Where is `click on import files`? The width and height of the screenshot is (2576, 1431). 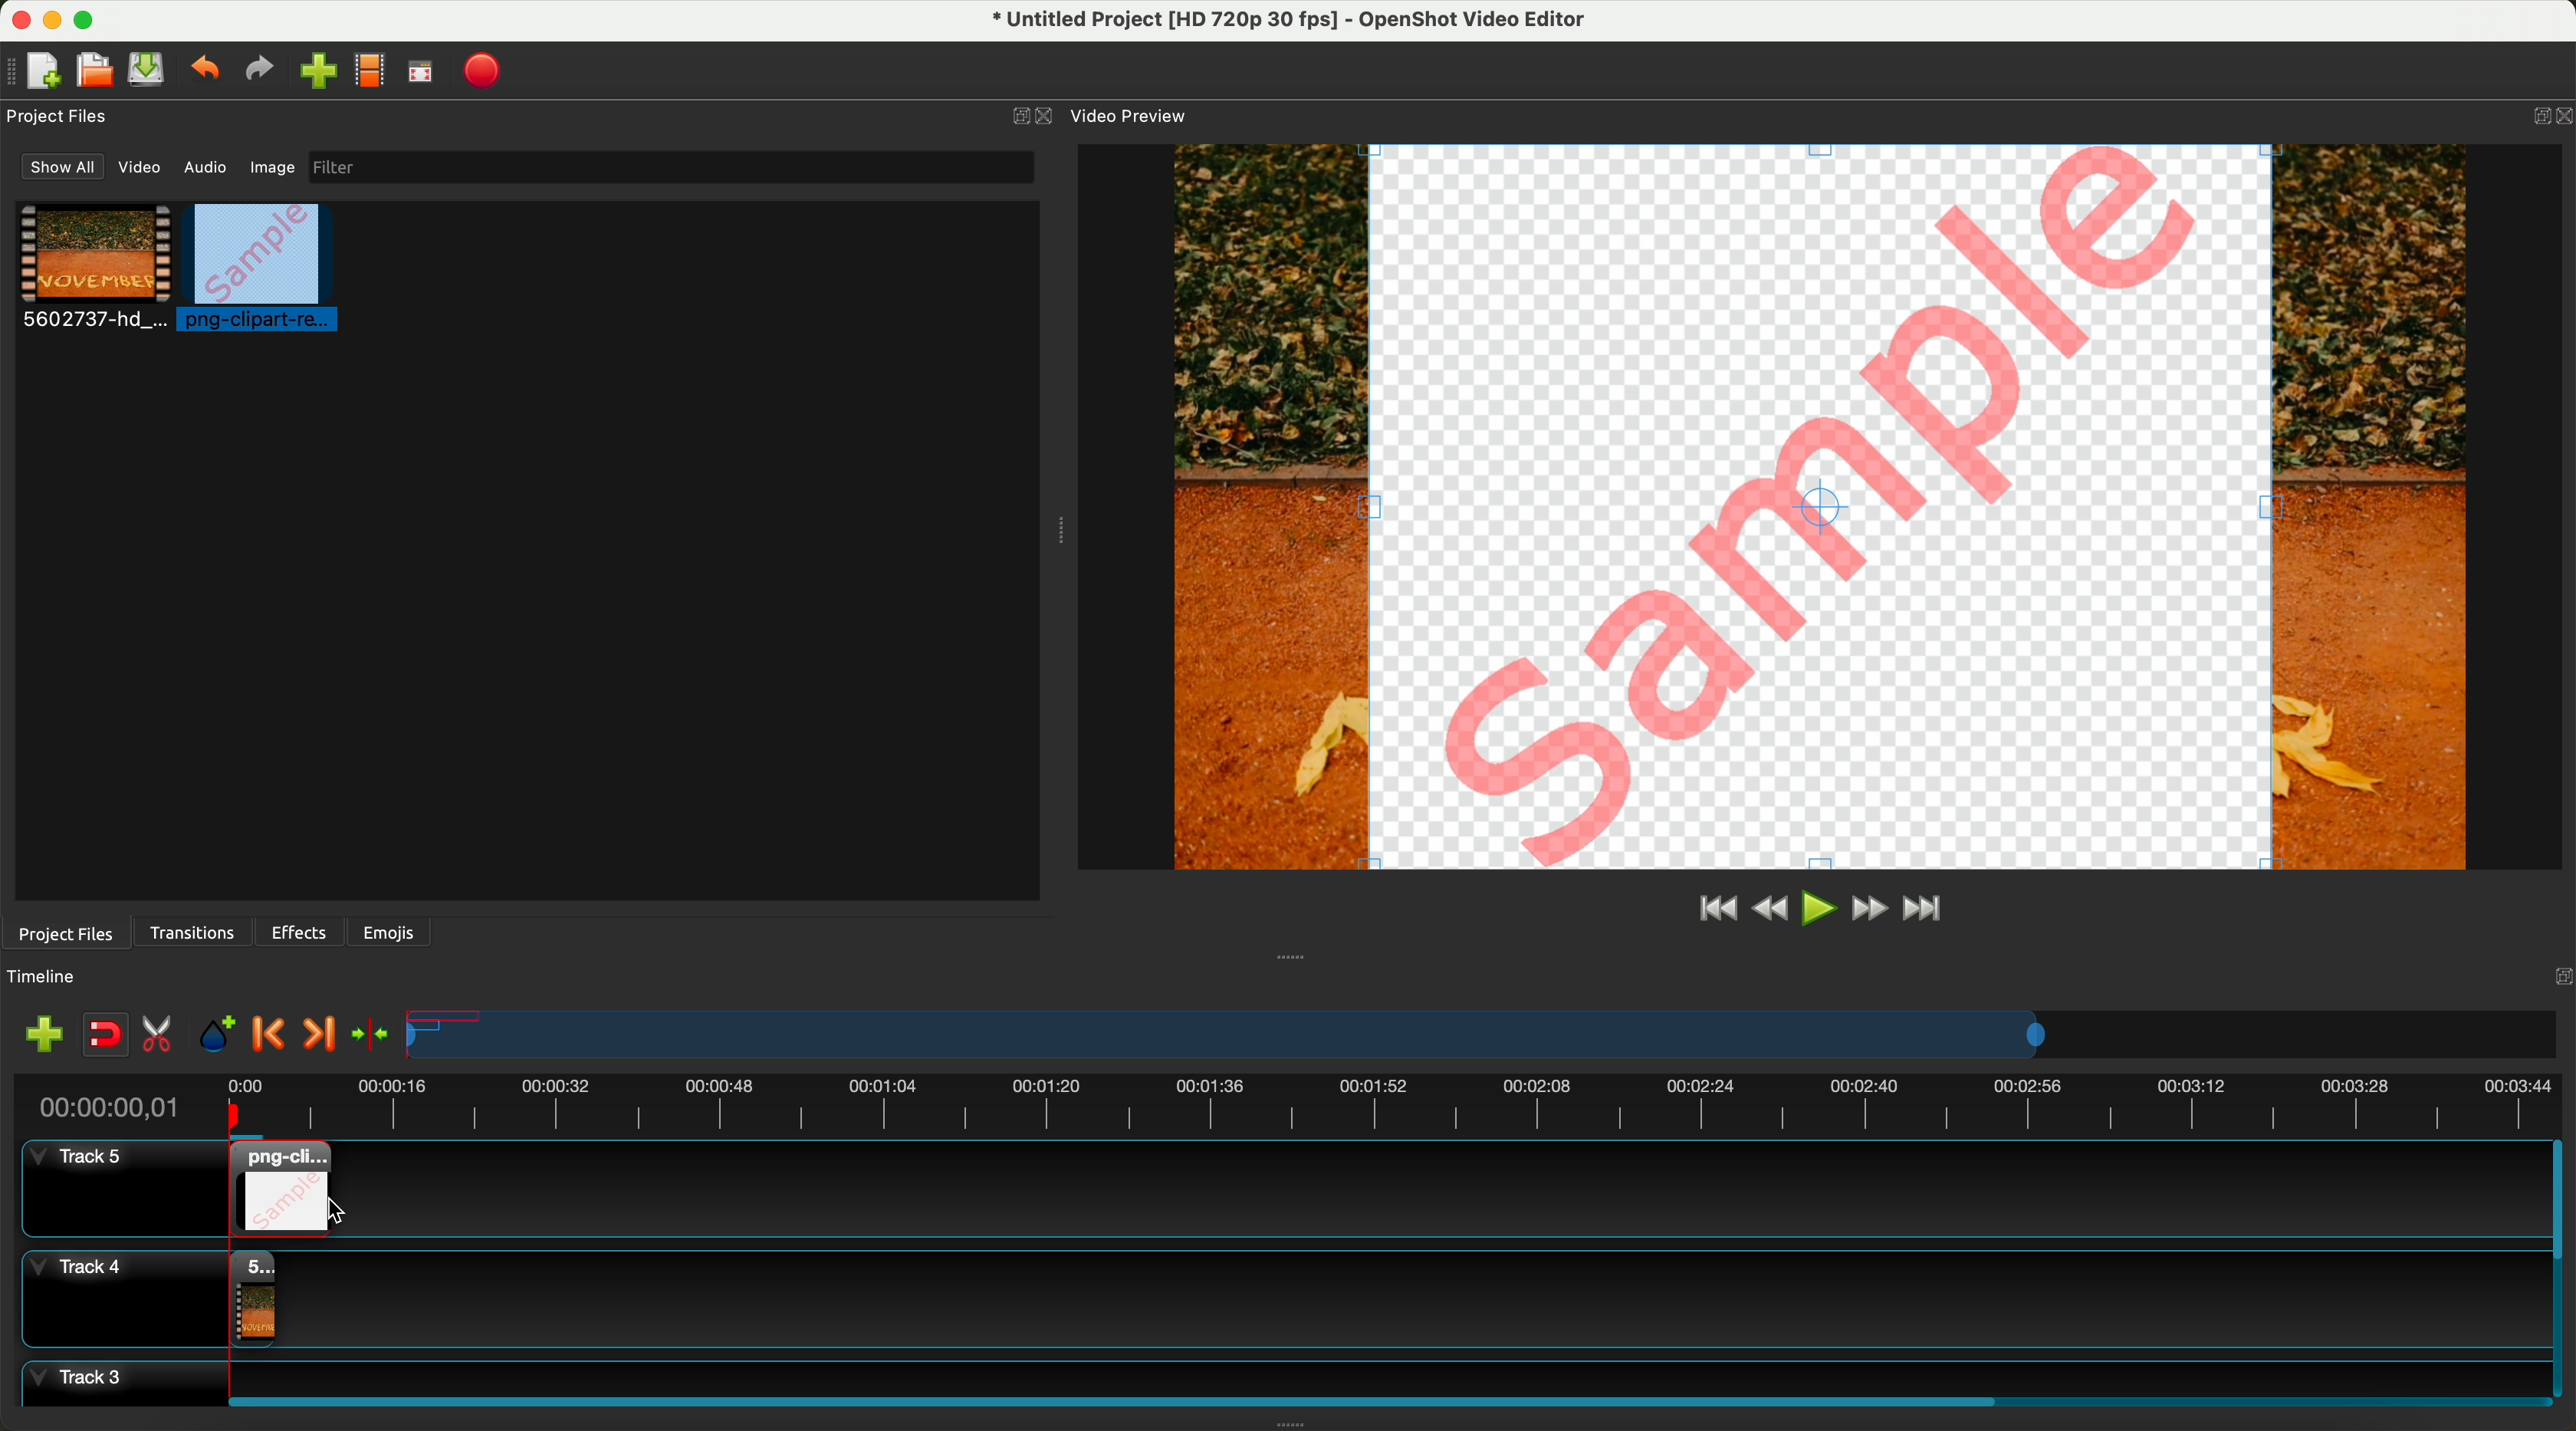
click on import files is located at coordinates (322, 73).